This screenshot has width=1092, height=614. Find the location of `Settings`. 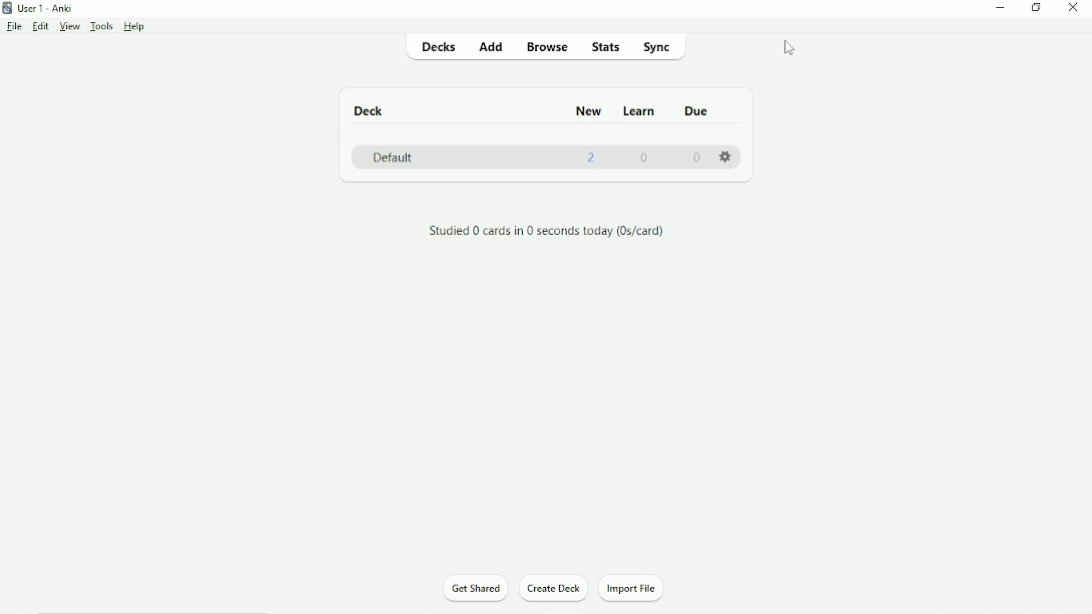

Settings is located at coordinates (727, 156).